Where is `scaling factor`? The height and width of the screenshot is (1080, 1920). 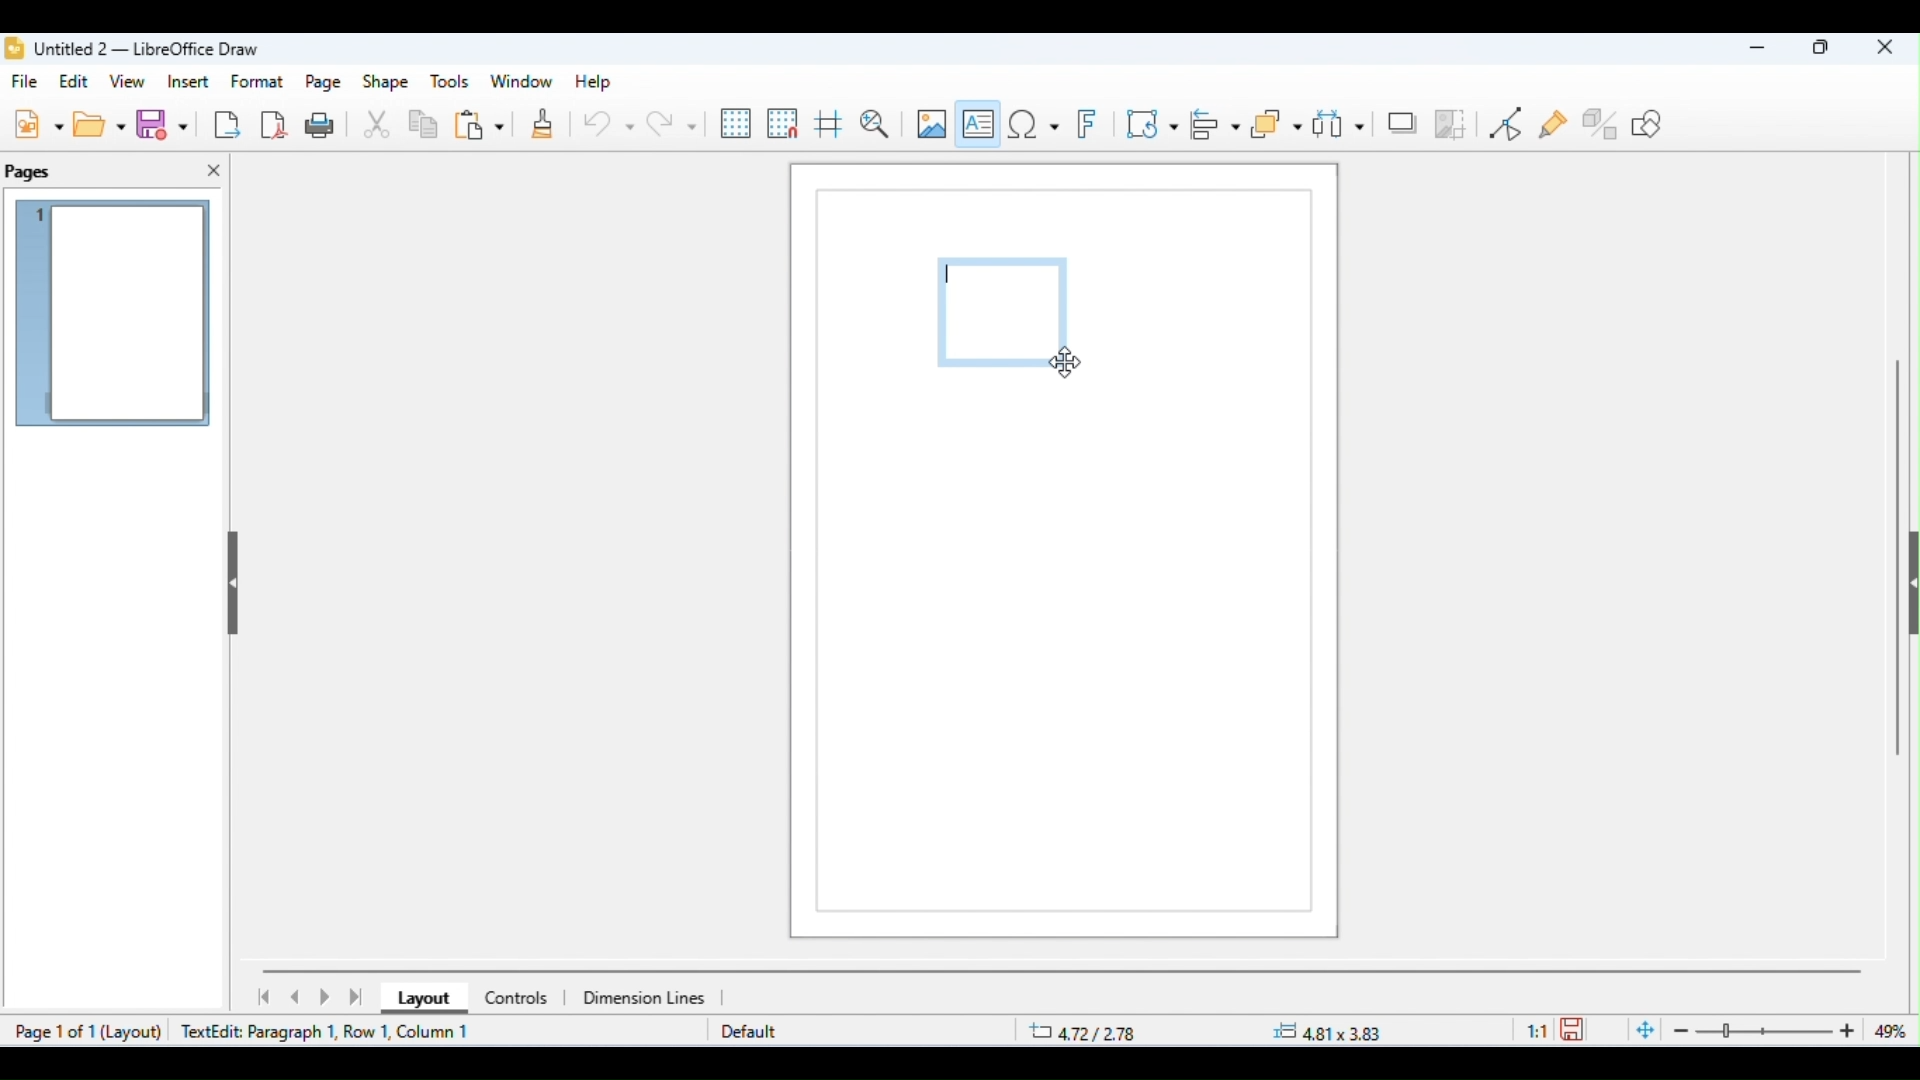 scaling factor is located at coordinates (1537, 1029).